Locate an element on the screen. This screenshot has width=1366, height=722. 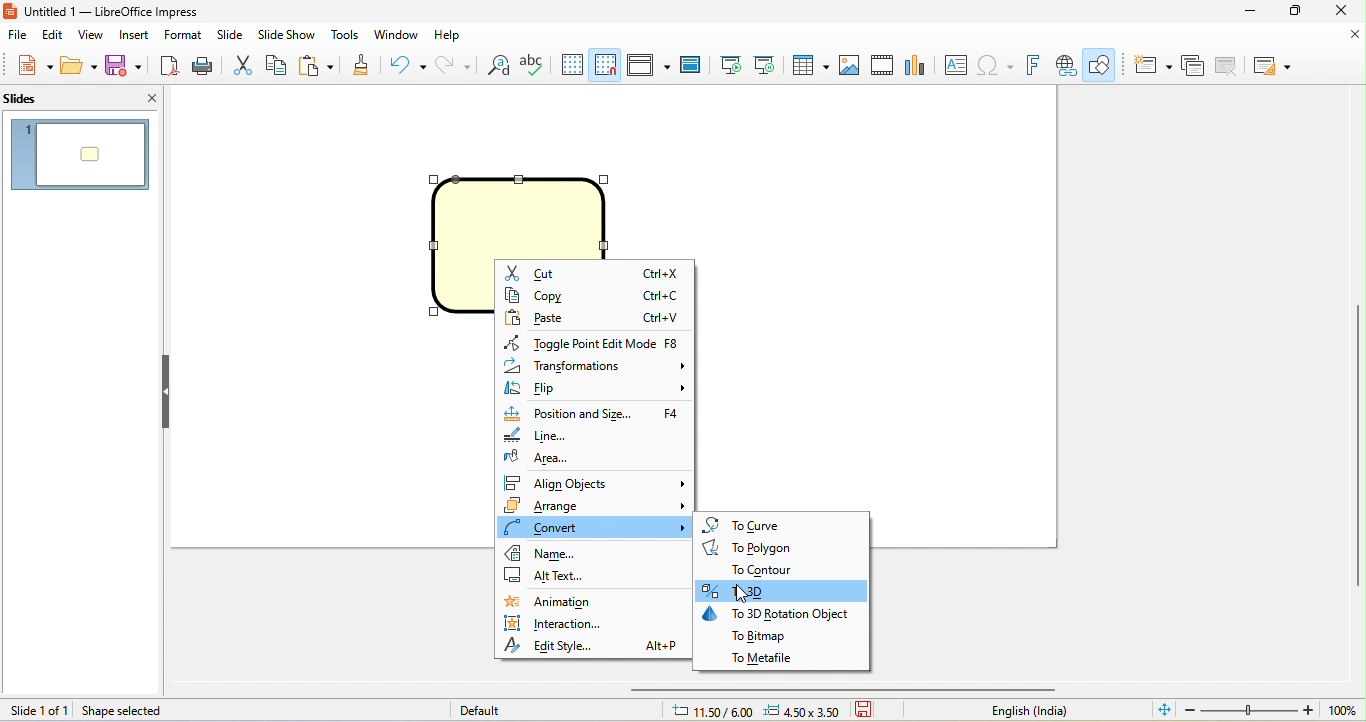
start from first slide is located at coordinates (729, 64).